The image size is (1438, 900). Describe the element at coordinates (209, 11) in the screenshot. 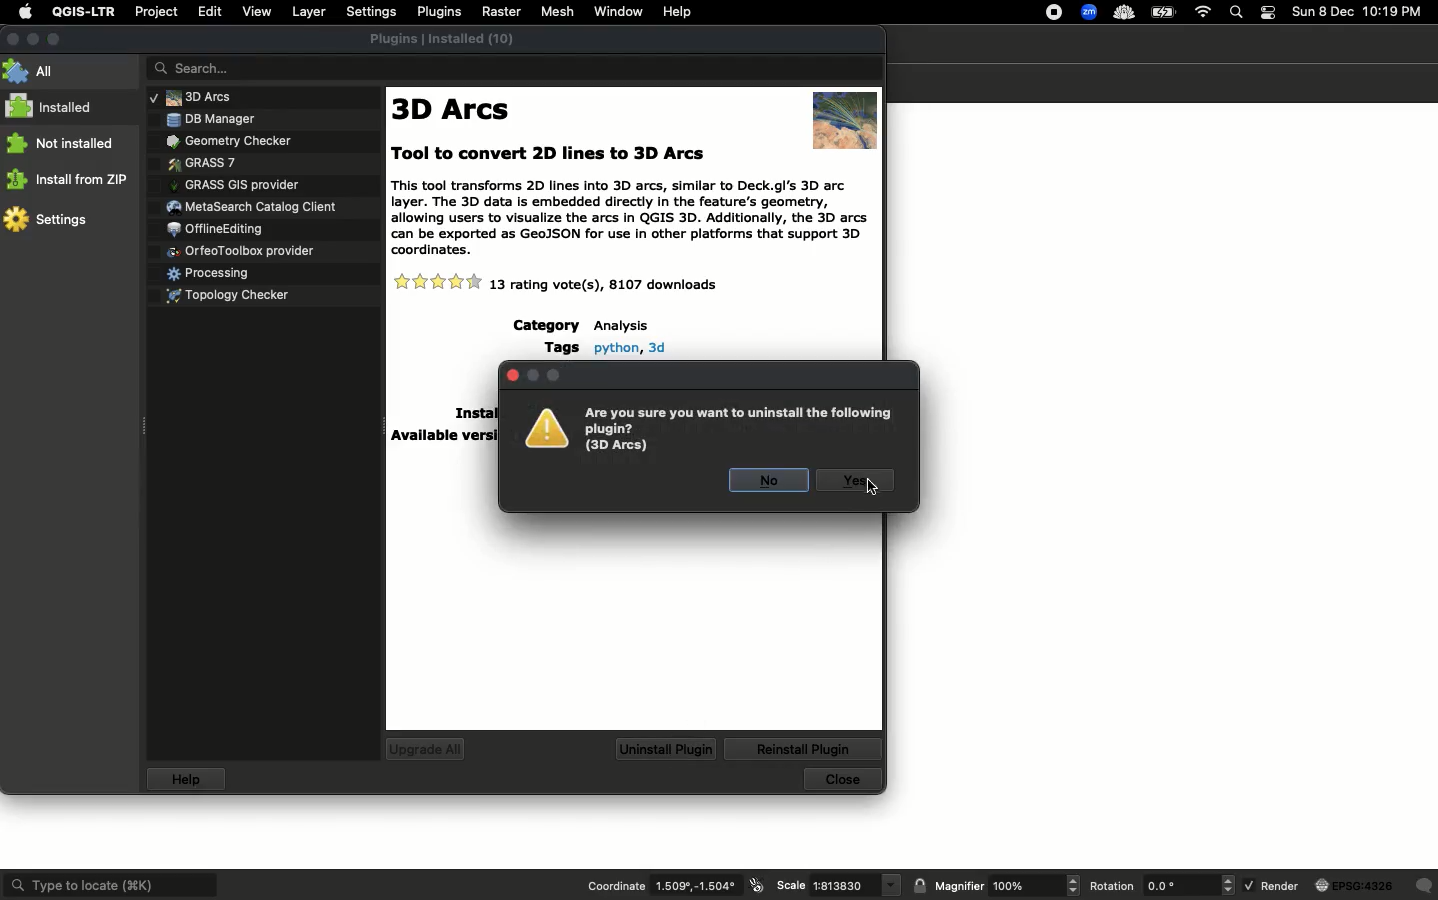

I see `Edit` at that location.